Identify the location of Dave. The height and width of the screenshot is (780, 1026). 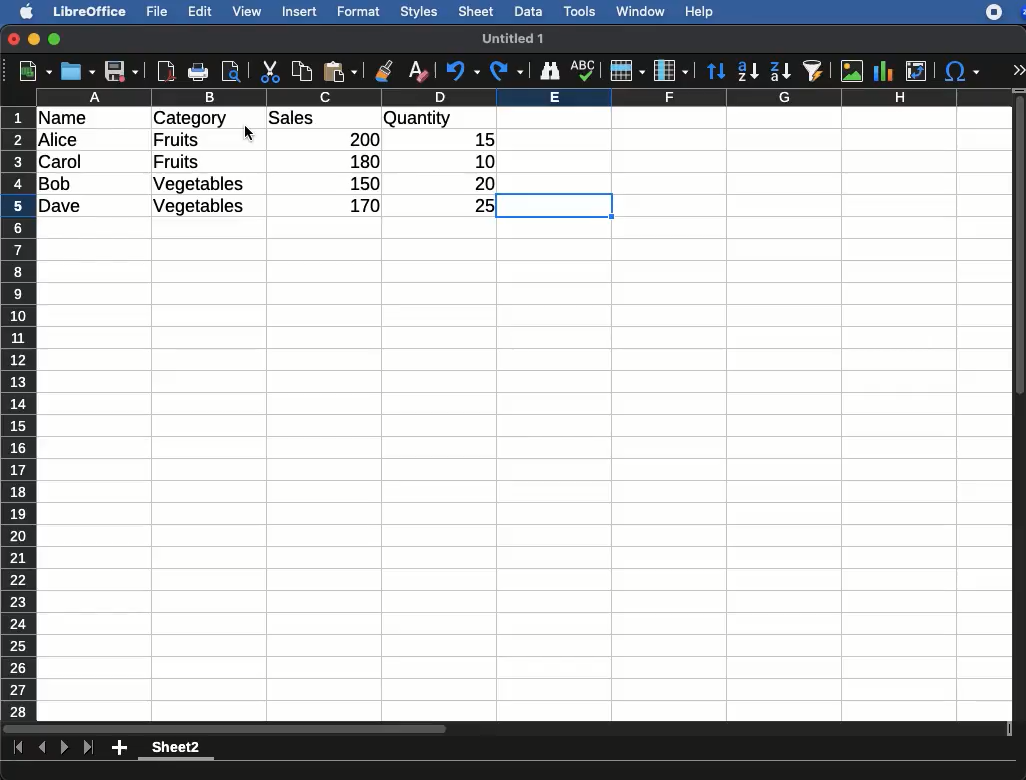
(64, 207).